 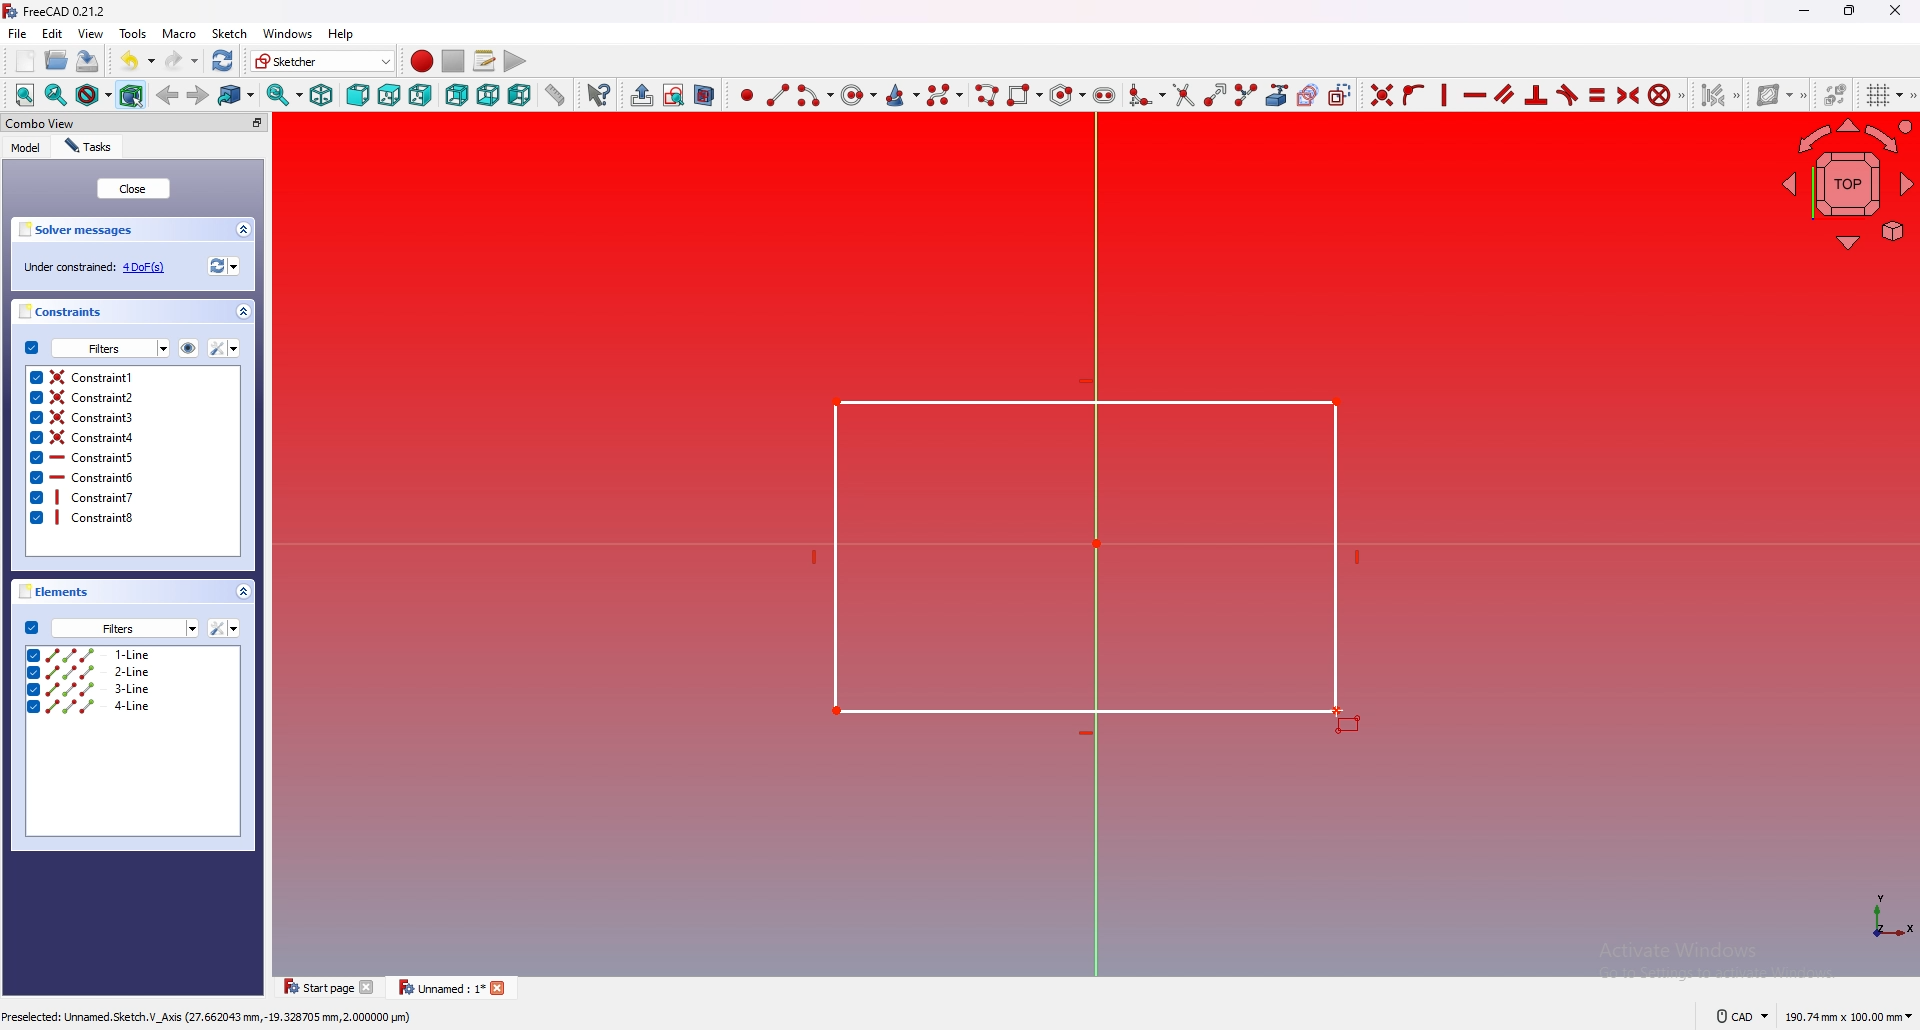 What do you see at coordinates (1087, 555) in the screenshot?
I see `sketch area` at bounding box center [1087, 555].